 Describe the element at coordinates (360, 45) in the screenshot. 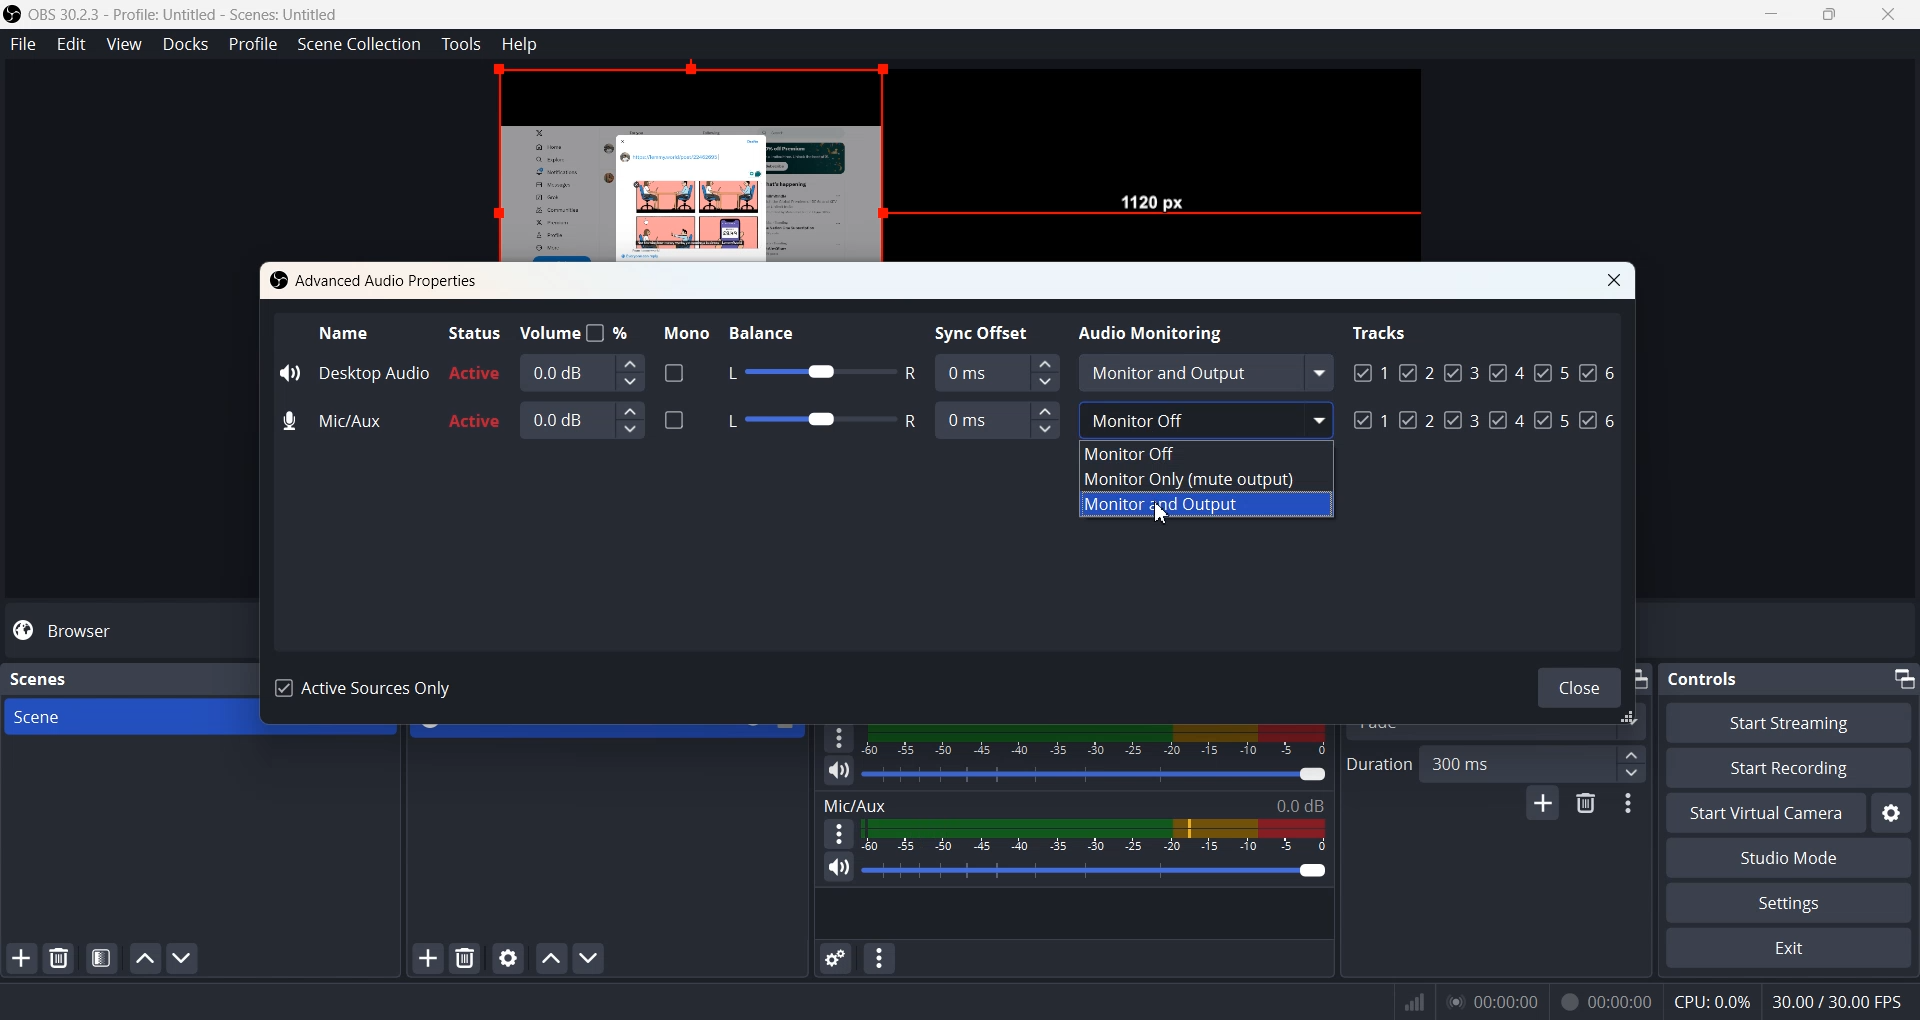

I see `Scene Collection` at that location.